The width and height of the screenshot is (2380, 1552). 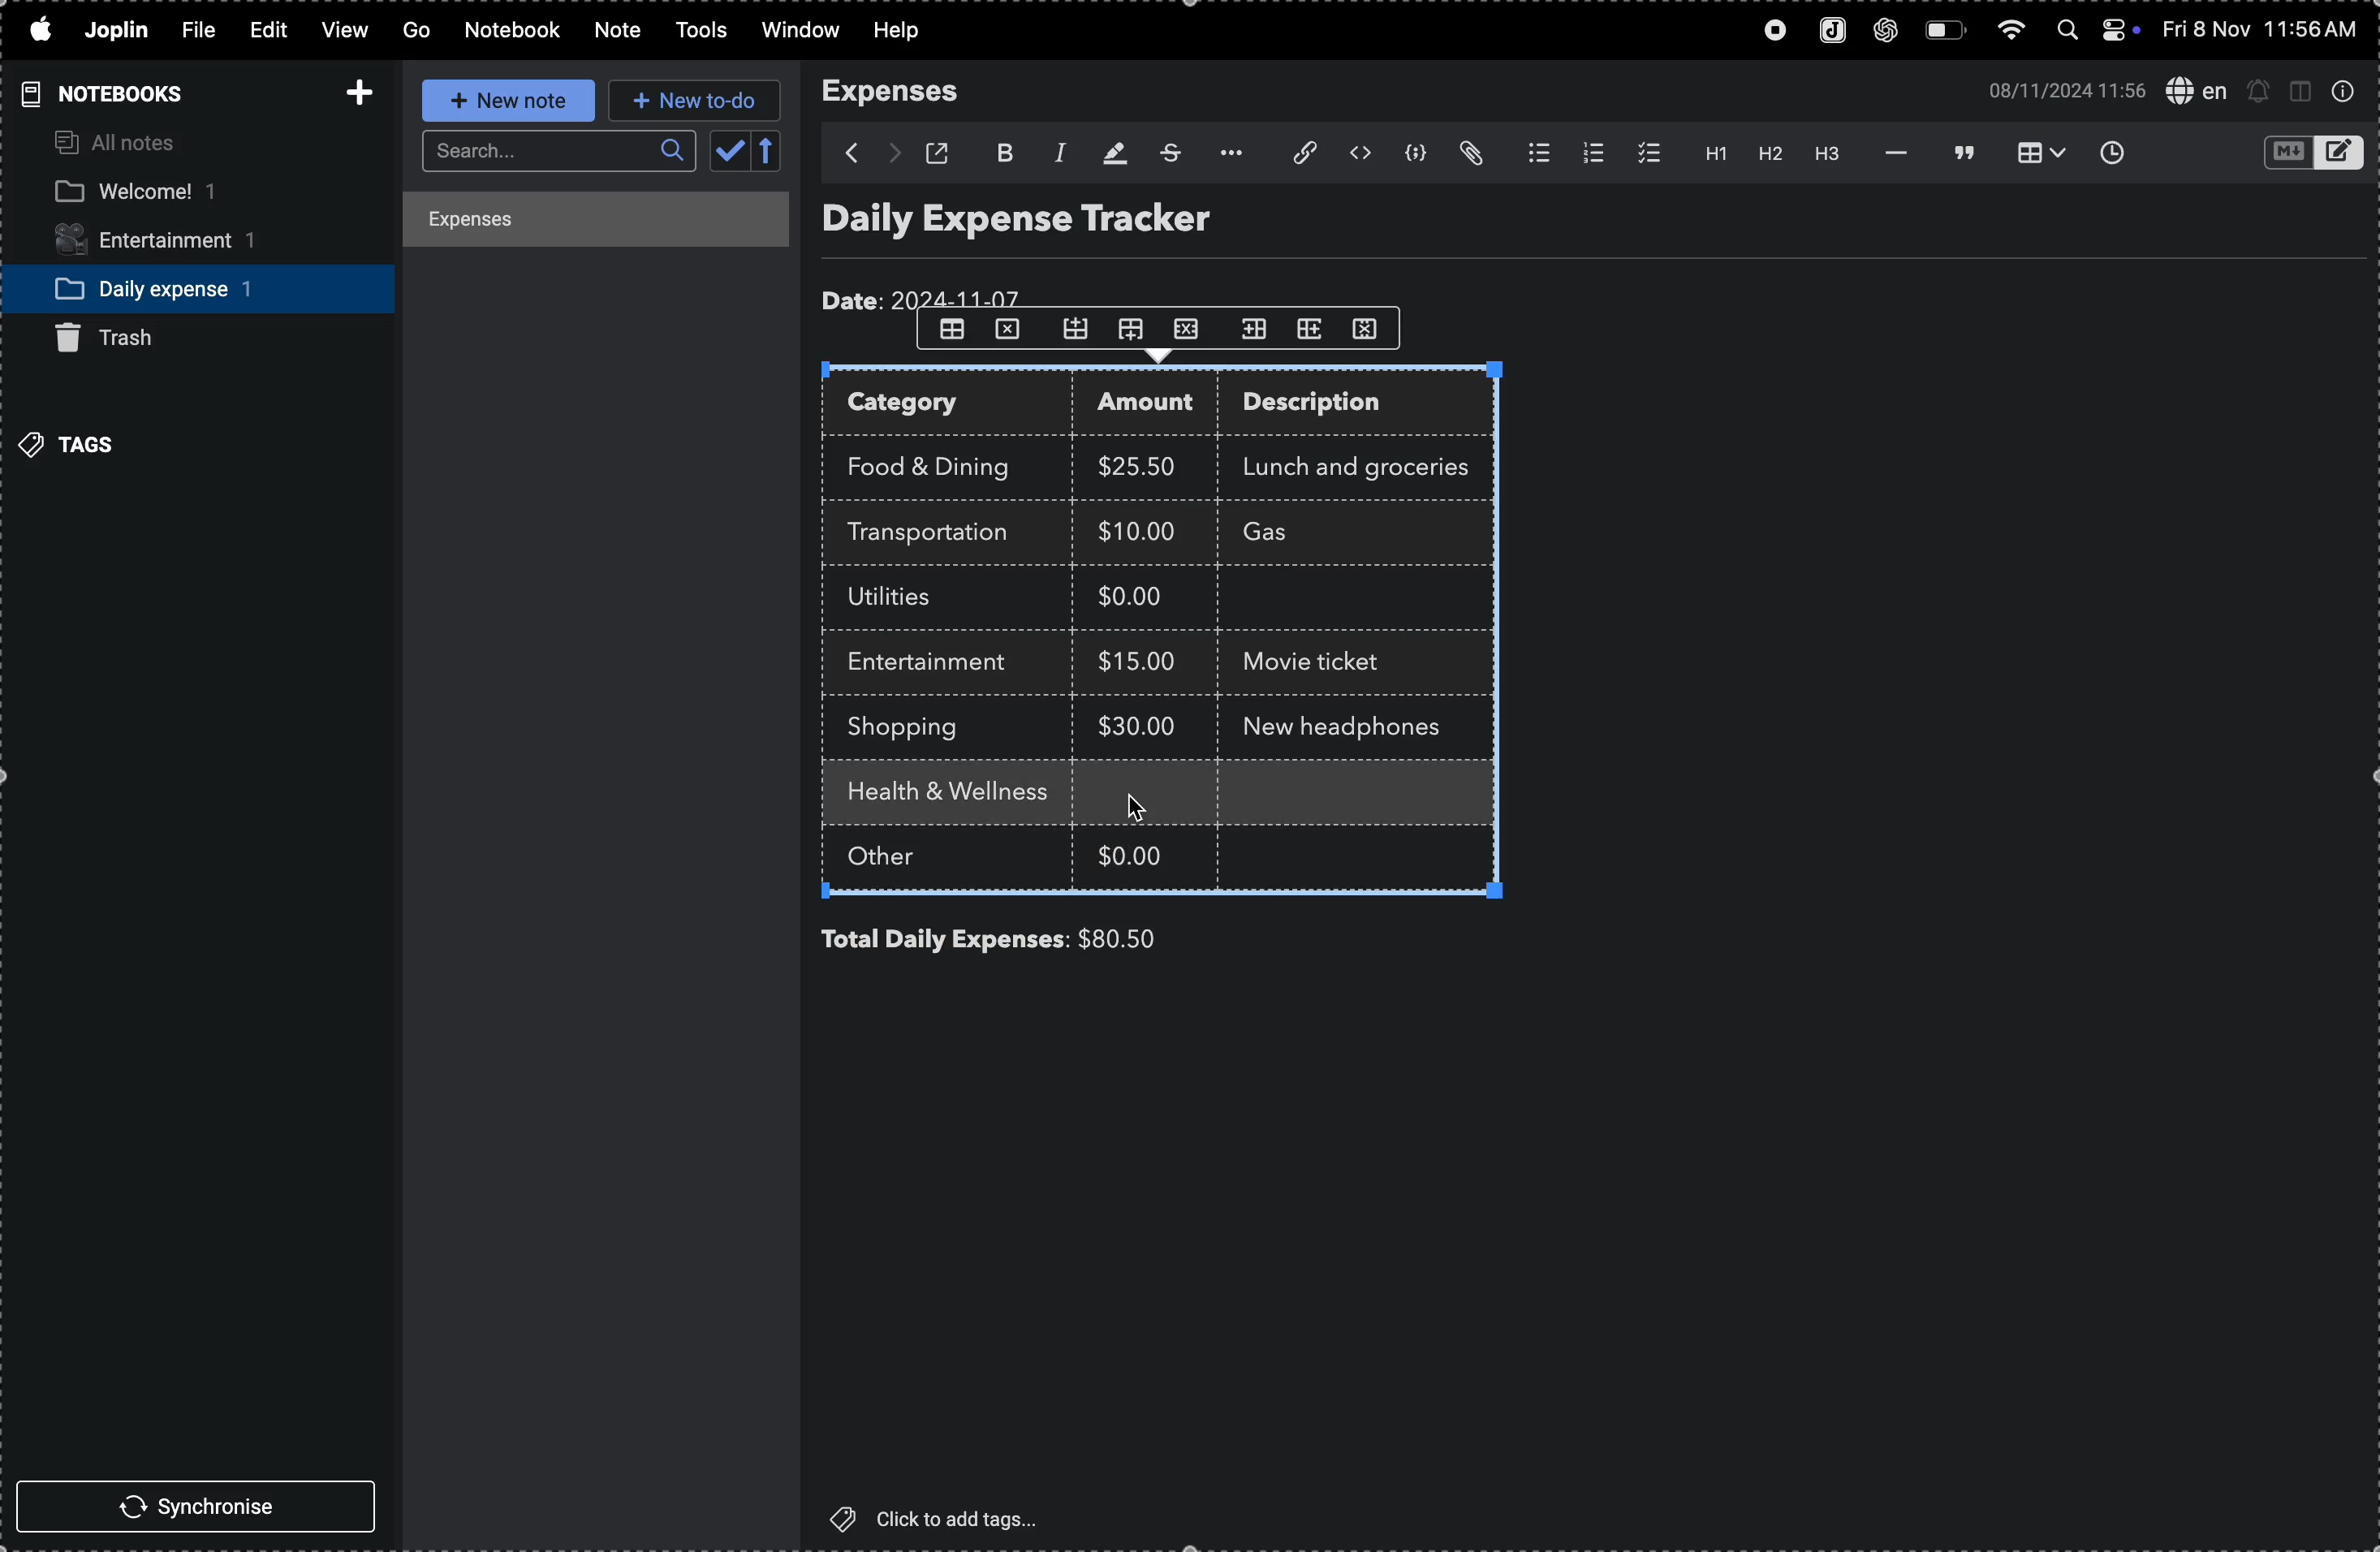 What do you see at coordinates (944, 153) in the screenshot?
I see `open window` at bounding box center [944, 153].